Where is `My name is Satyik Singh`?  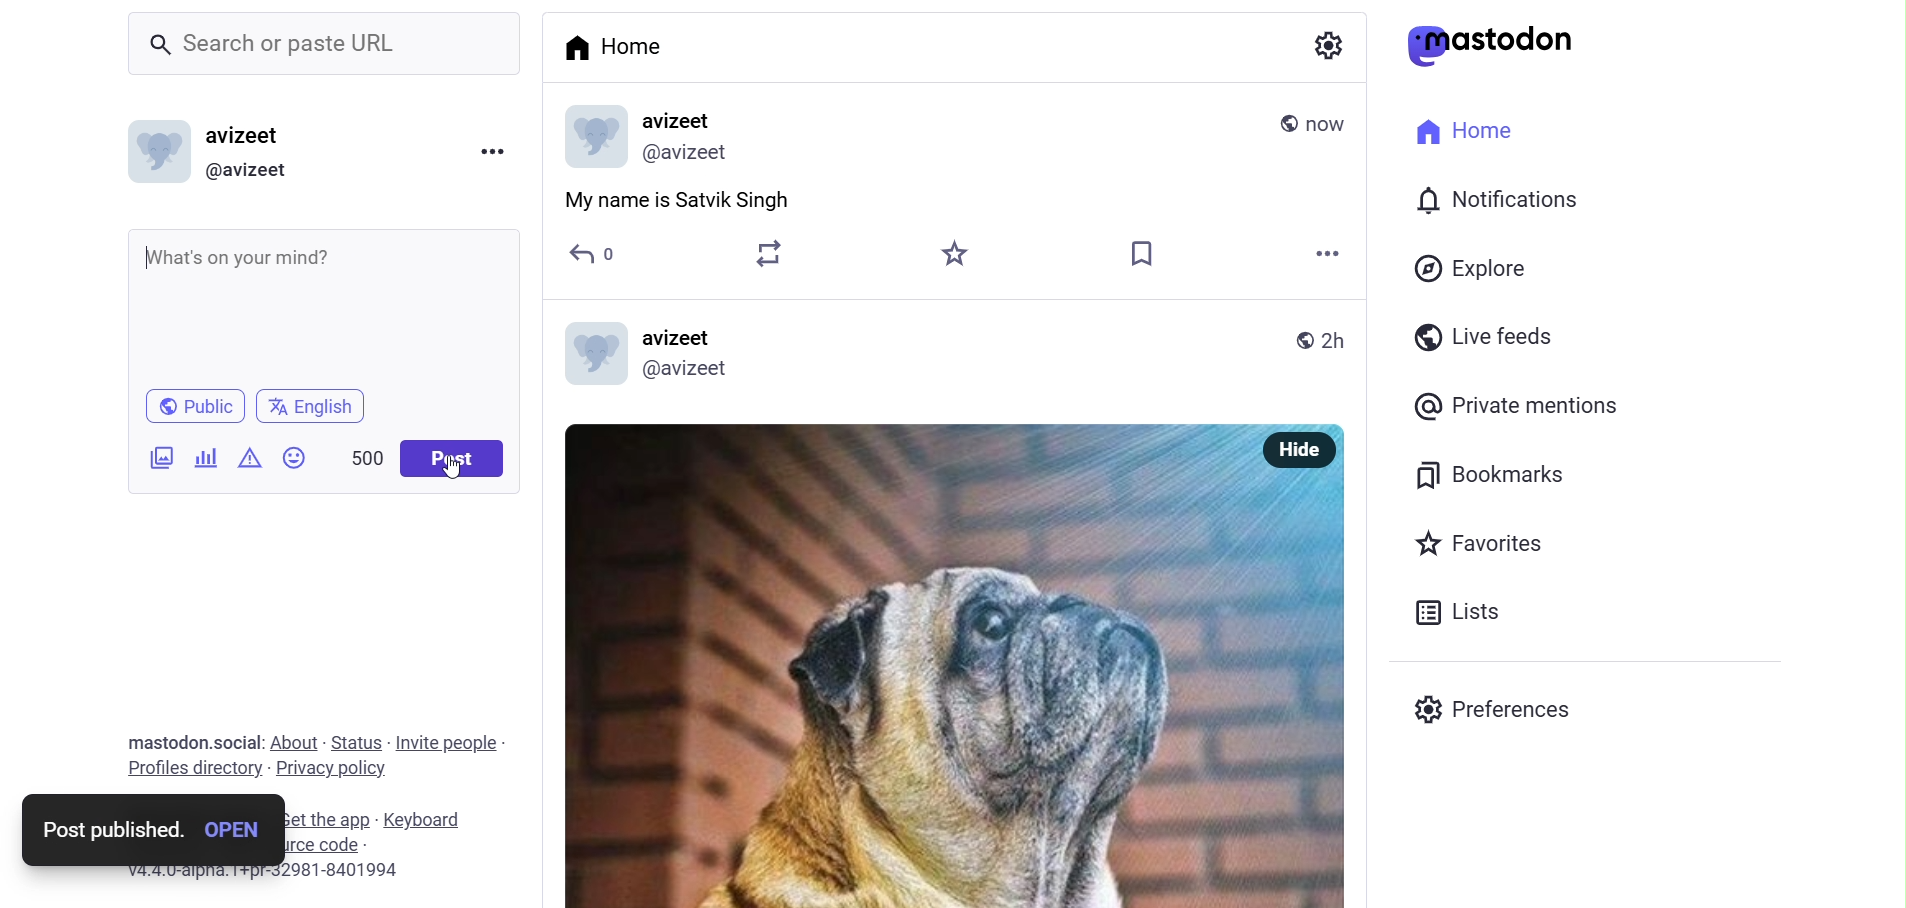 My name is Satyik Singh is located at coordinates (256, 260).